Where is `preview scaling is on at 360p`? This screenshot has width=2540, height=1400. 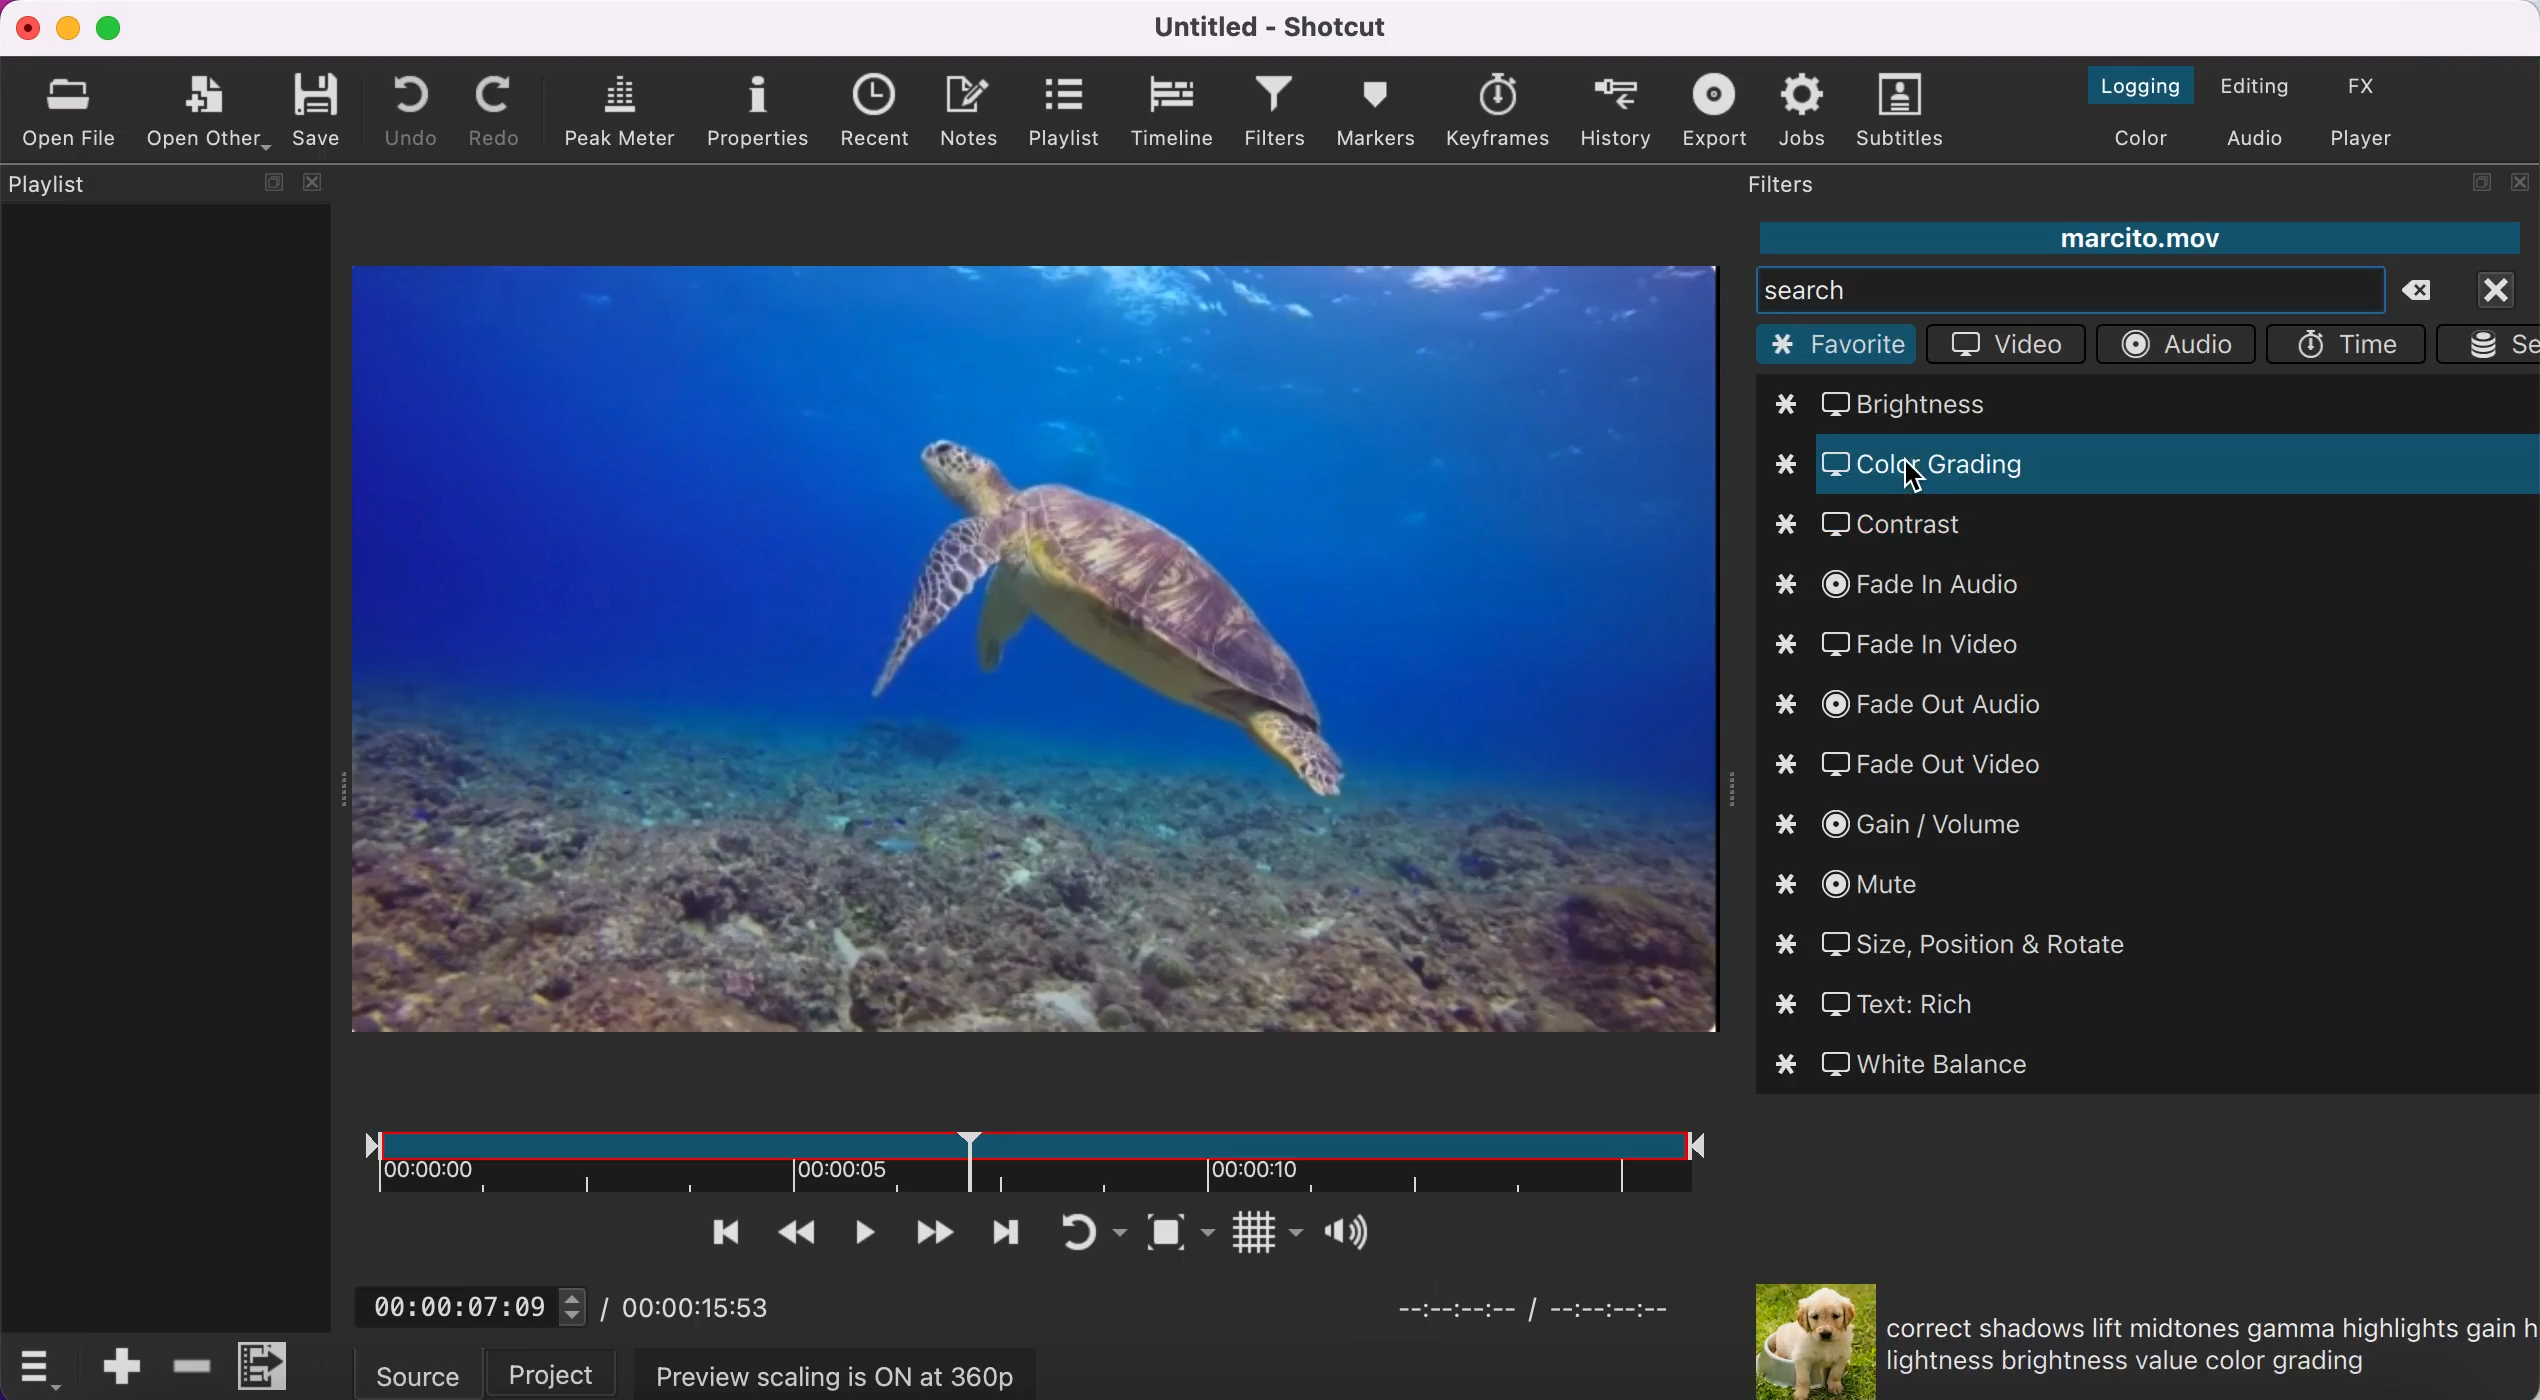 preview scaling is on at 360p is located at coordinates (830, 1375).